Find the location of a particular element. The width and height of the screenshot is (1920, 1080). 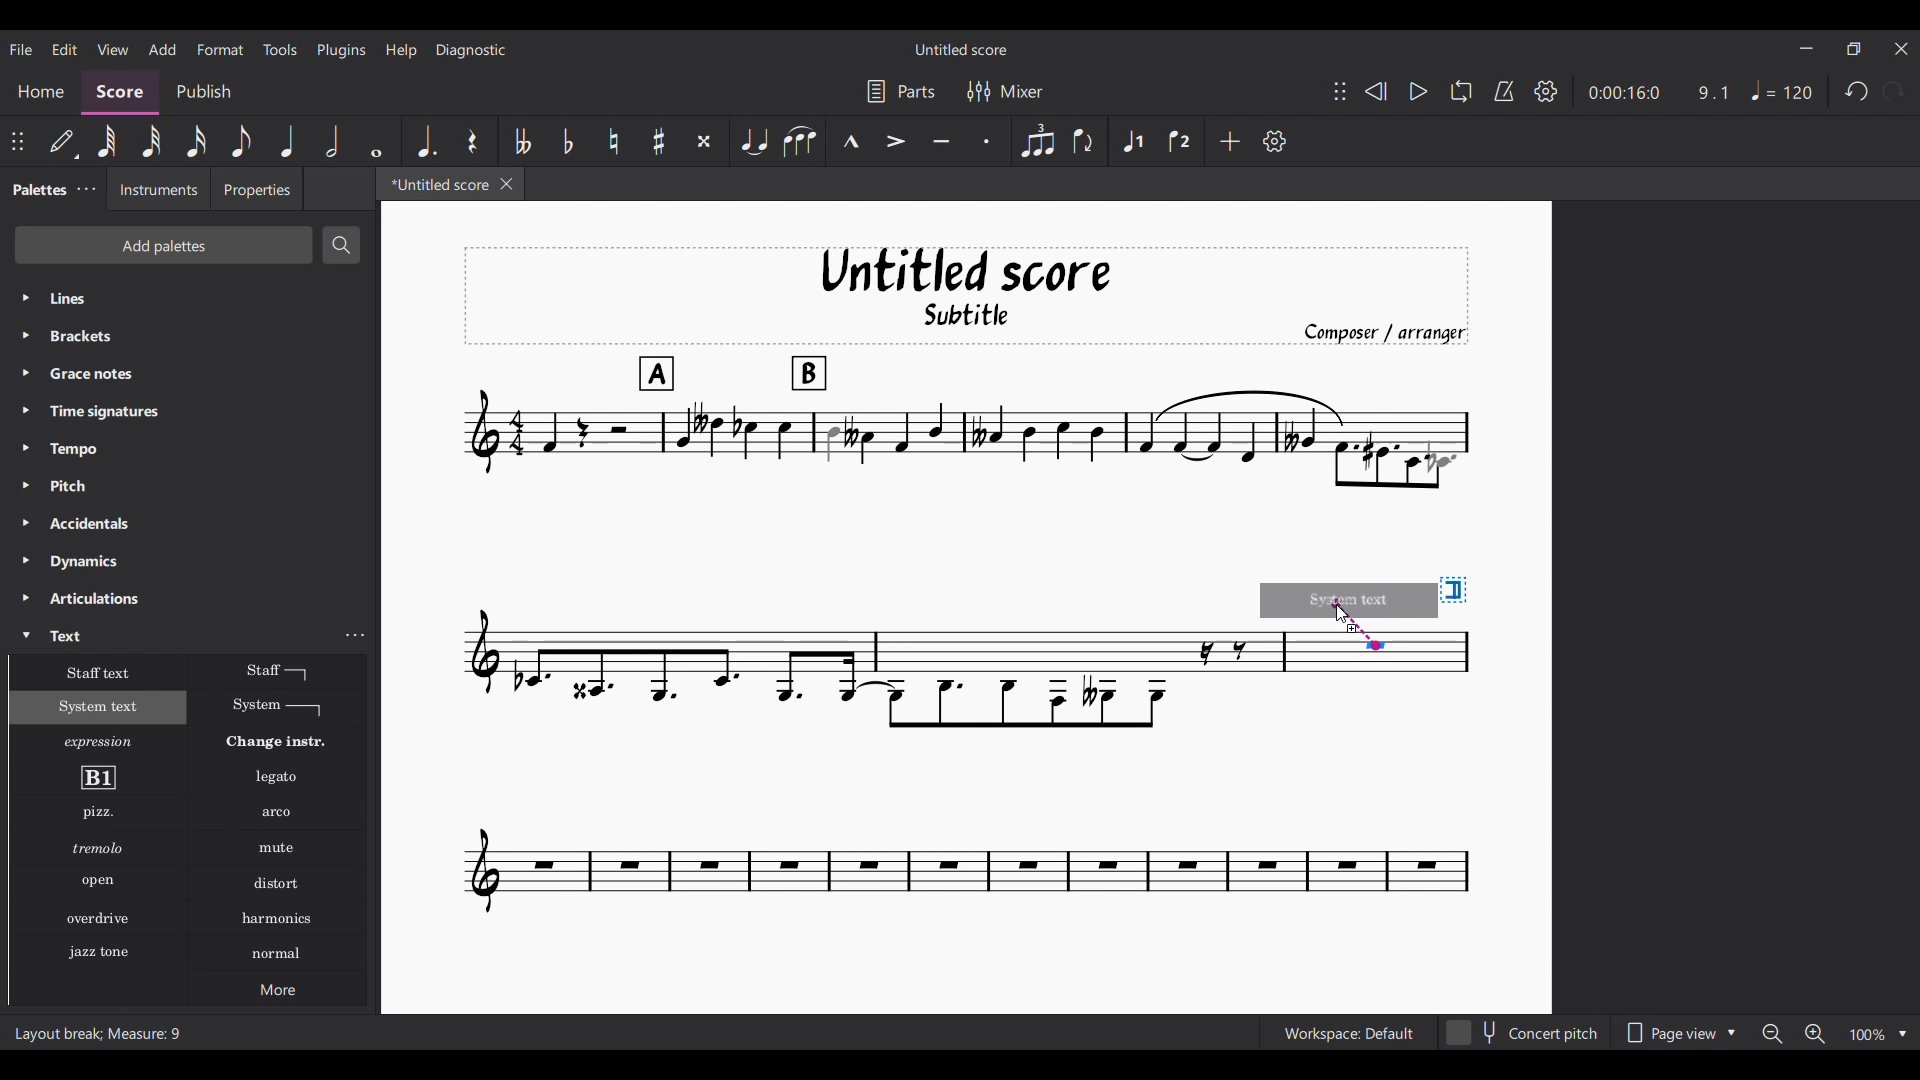

Text settings is located at coordinates (355, 635).